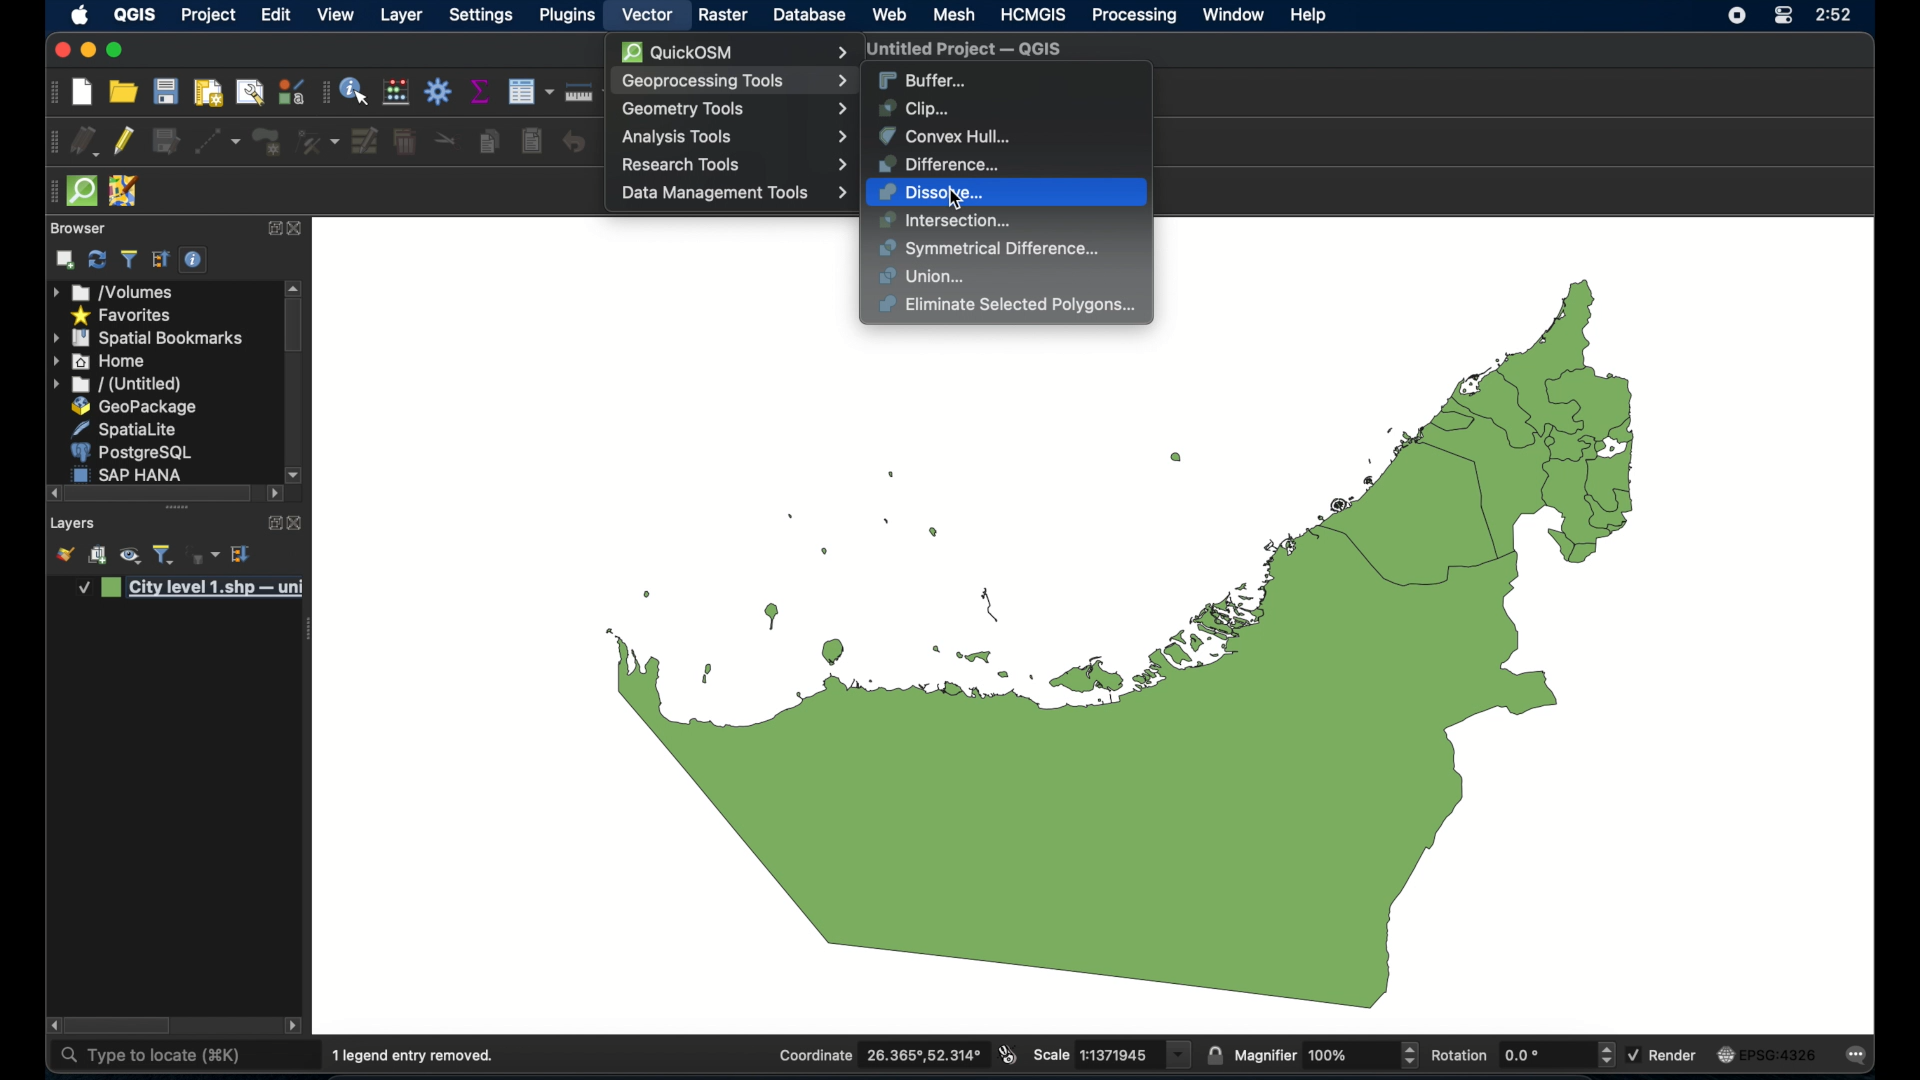 The image size is (1920, 1080). What do you see at coordinates (209, 16) in the screenshot?
I see `project` at bounding box center [209, 16].